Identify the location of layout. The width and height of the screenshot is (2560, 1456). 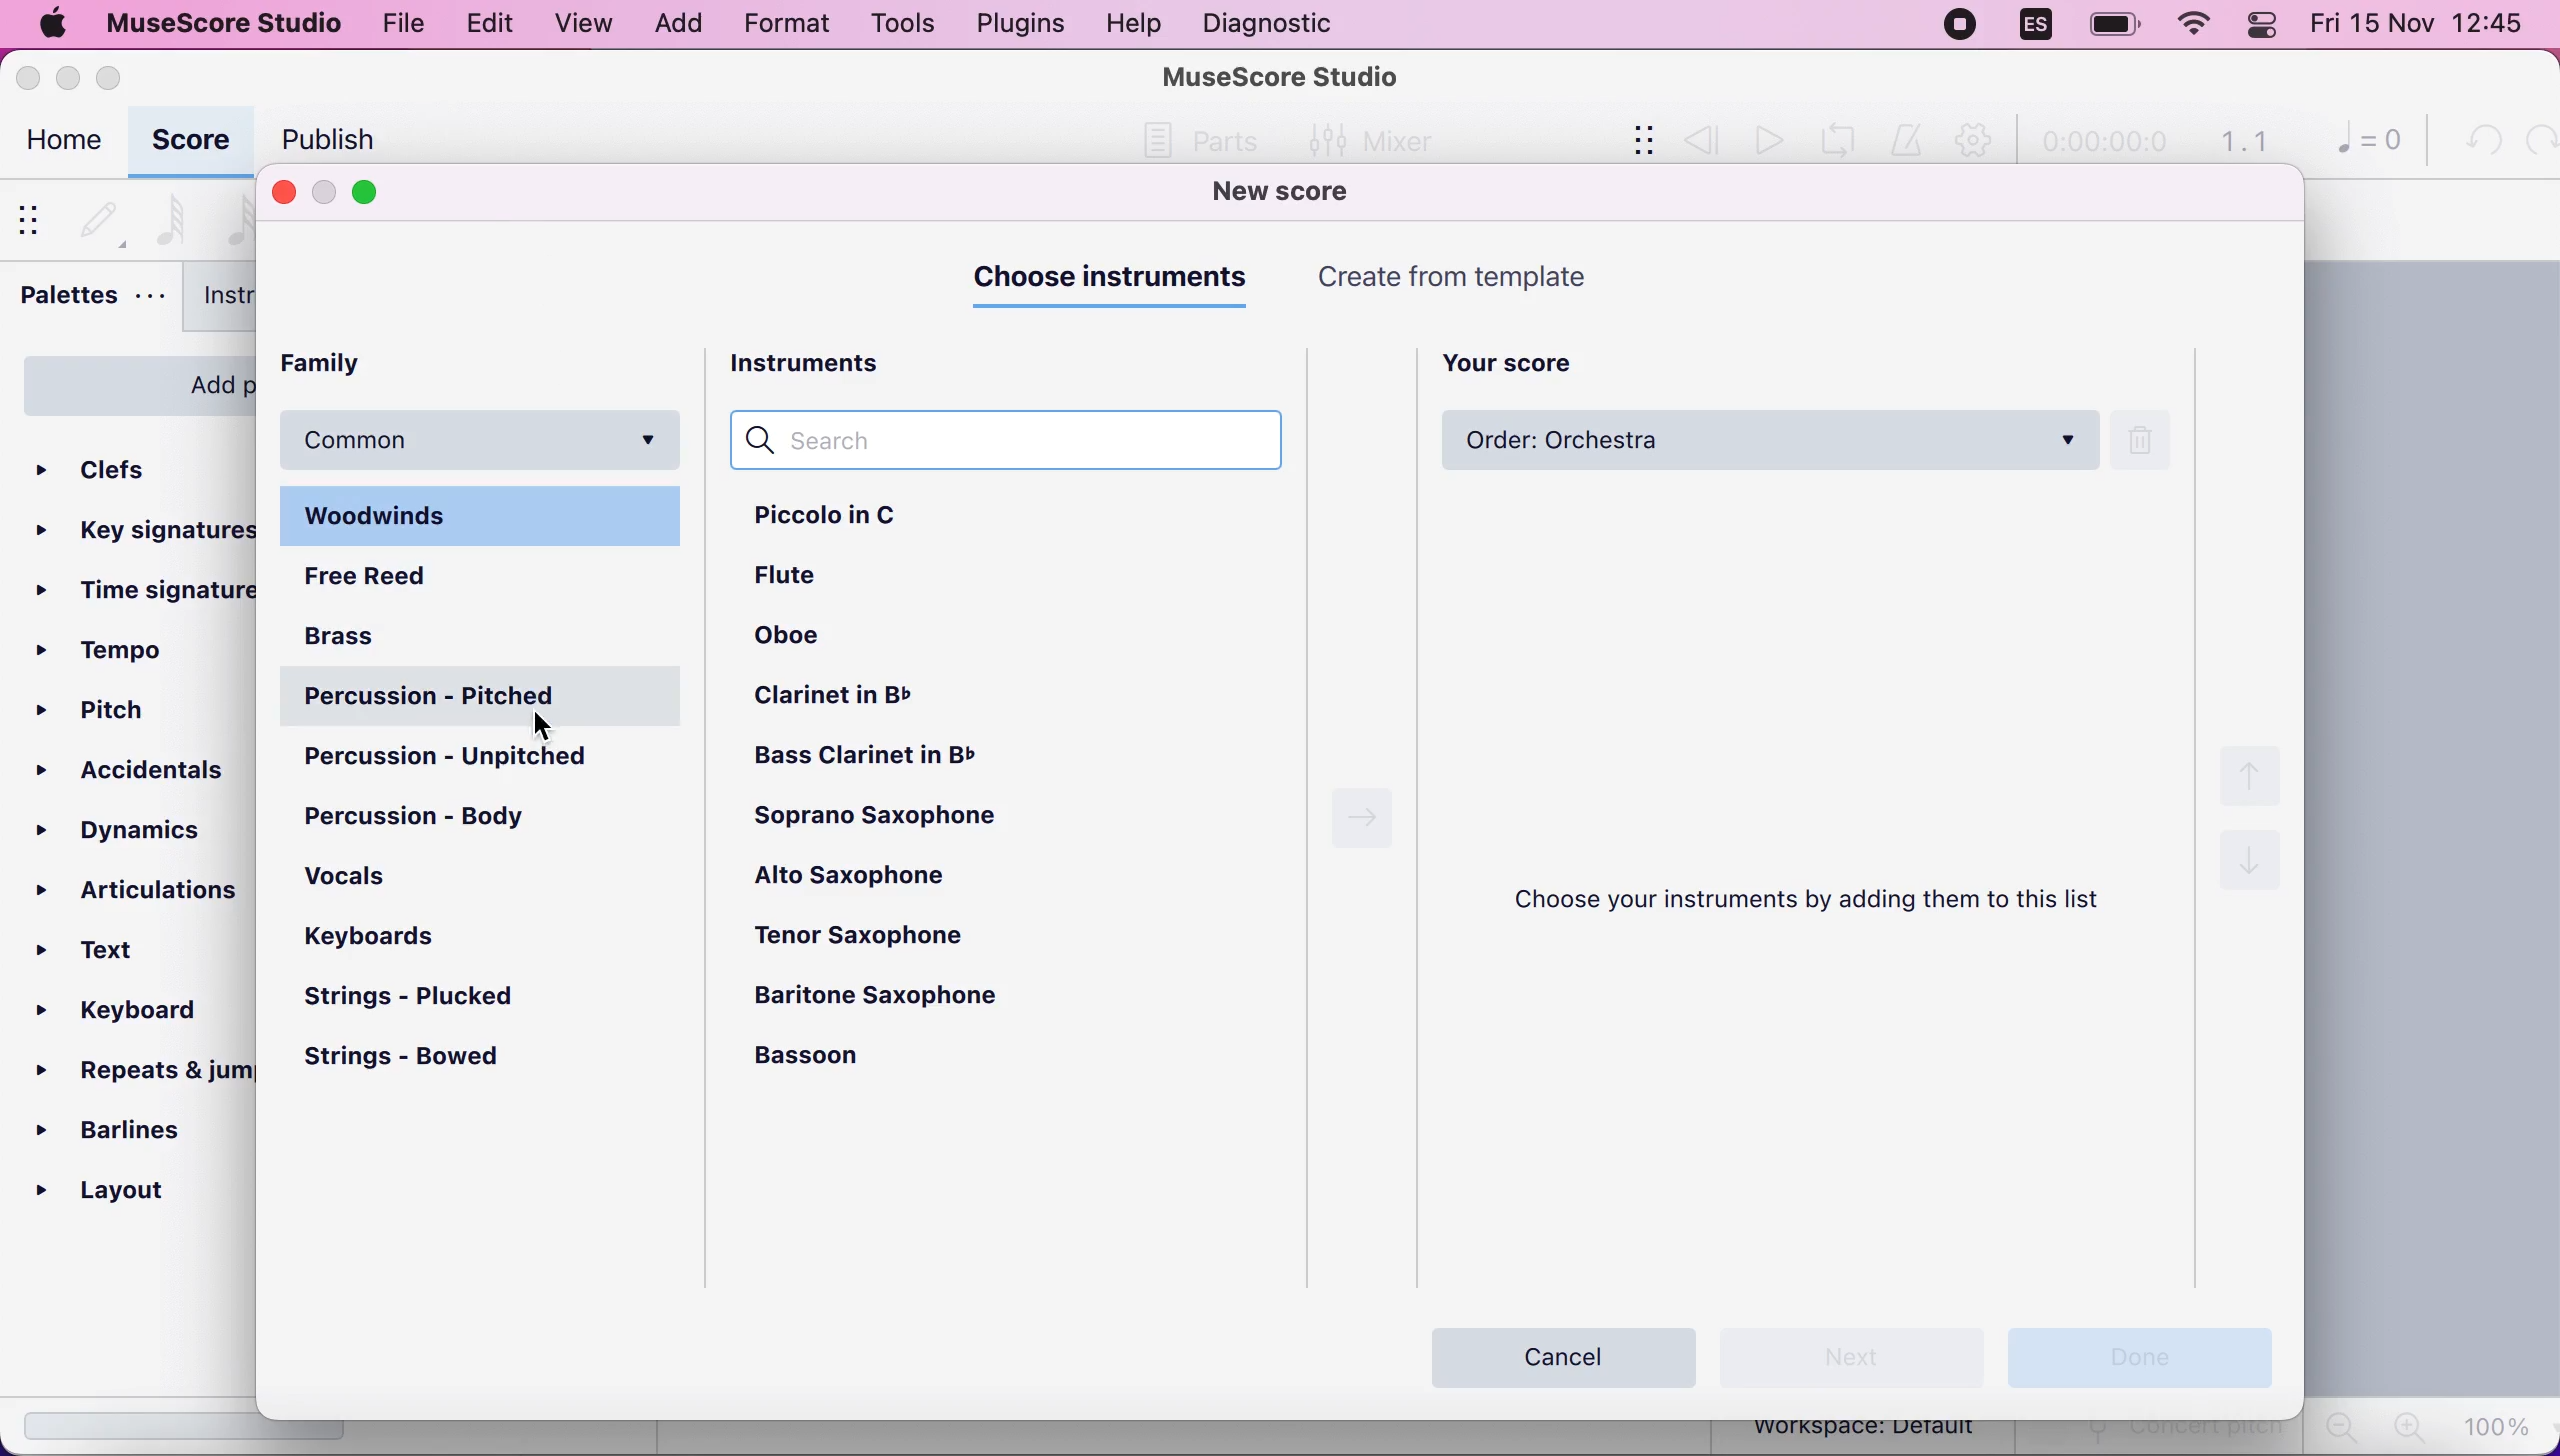
(133, 1191).